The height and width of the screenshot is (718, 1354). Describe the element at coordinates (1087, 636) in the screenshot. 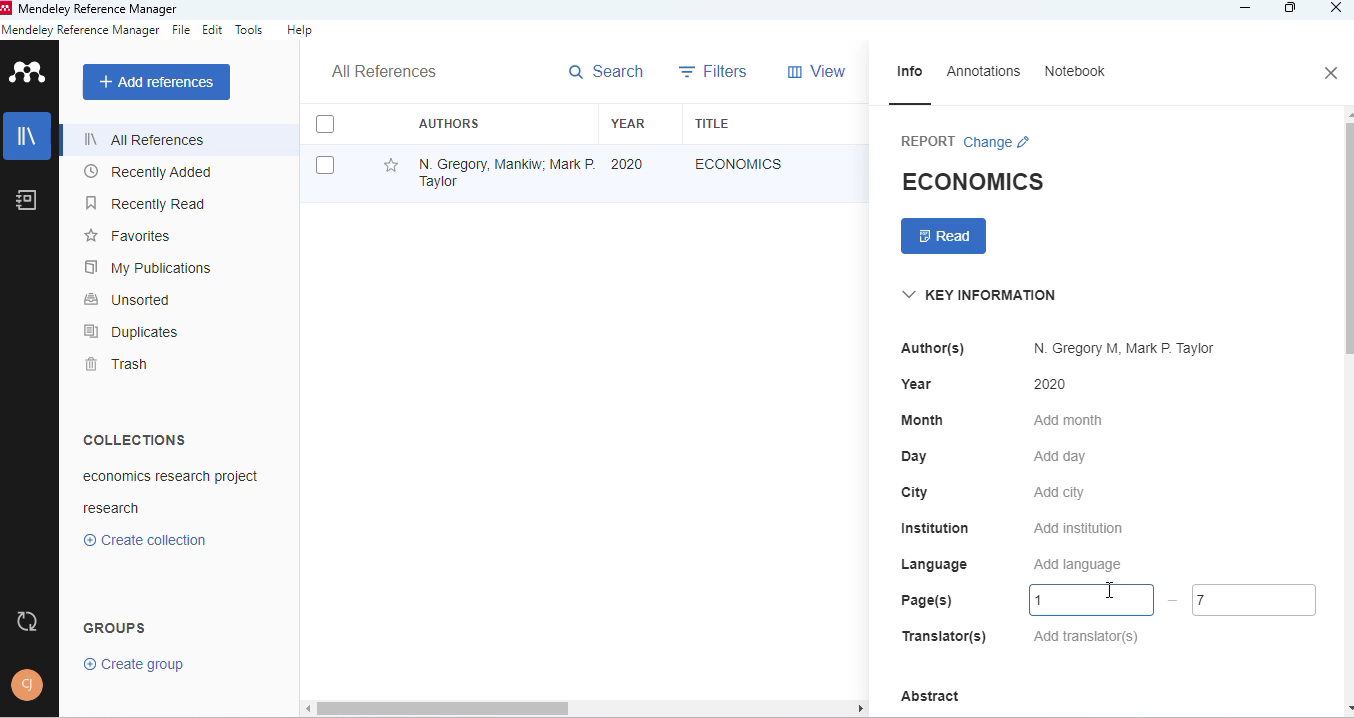

I see `add translator(s)` at that location.